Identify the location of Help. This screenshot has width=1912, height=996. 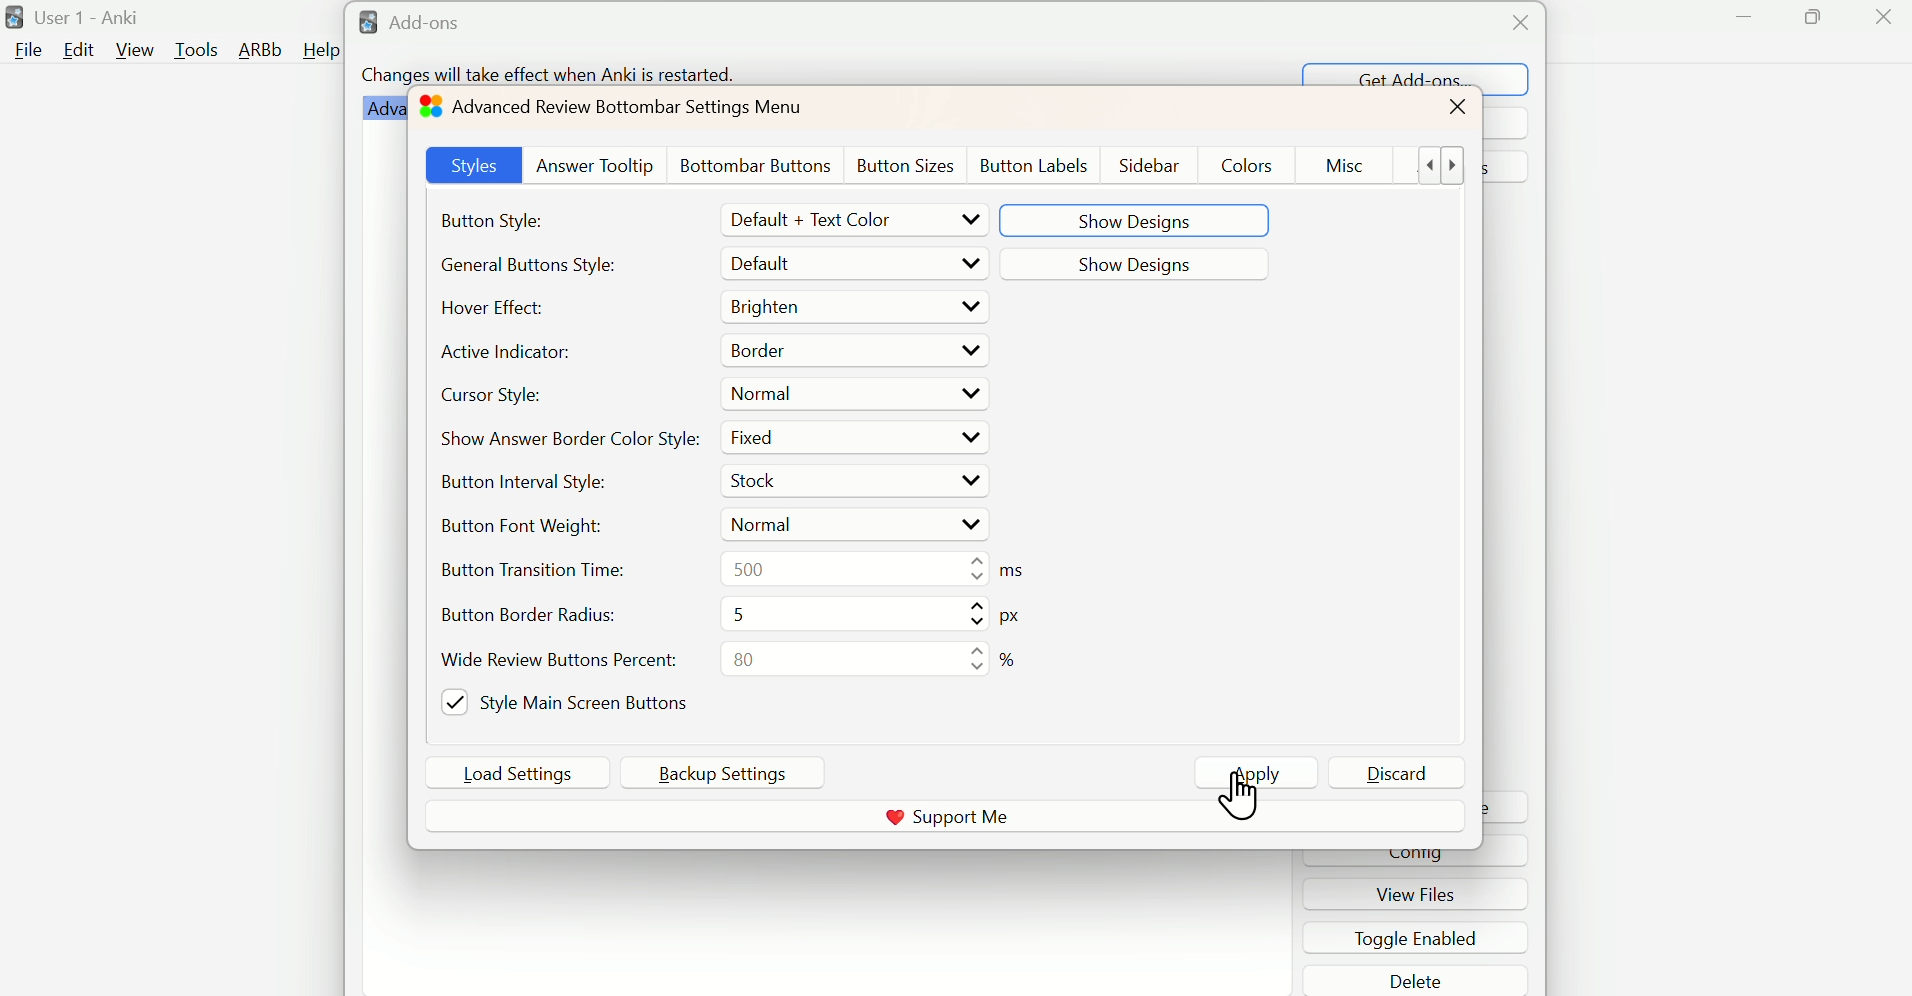
(323, 50).